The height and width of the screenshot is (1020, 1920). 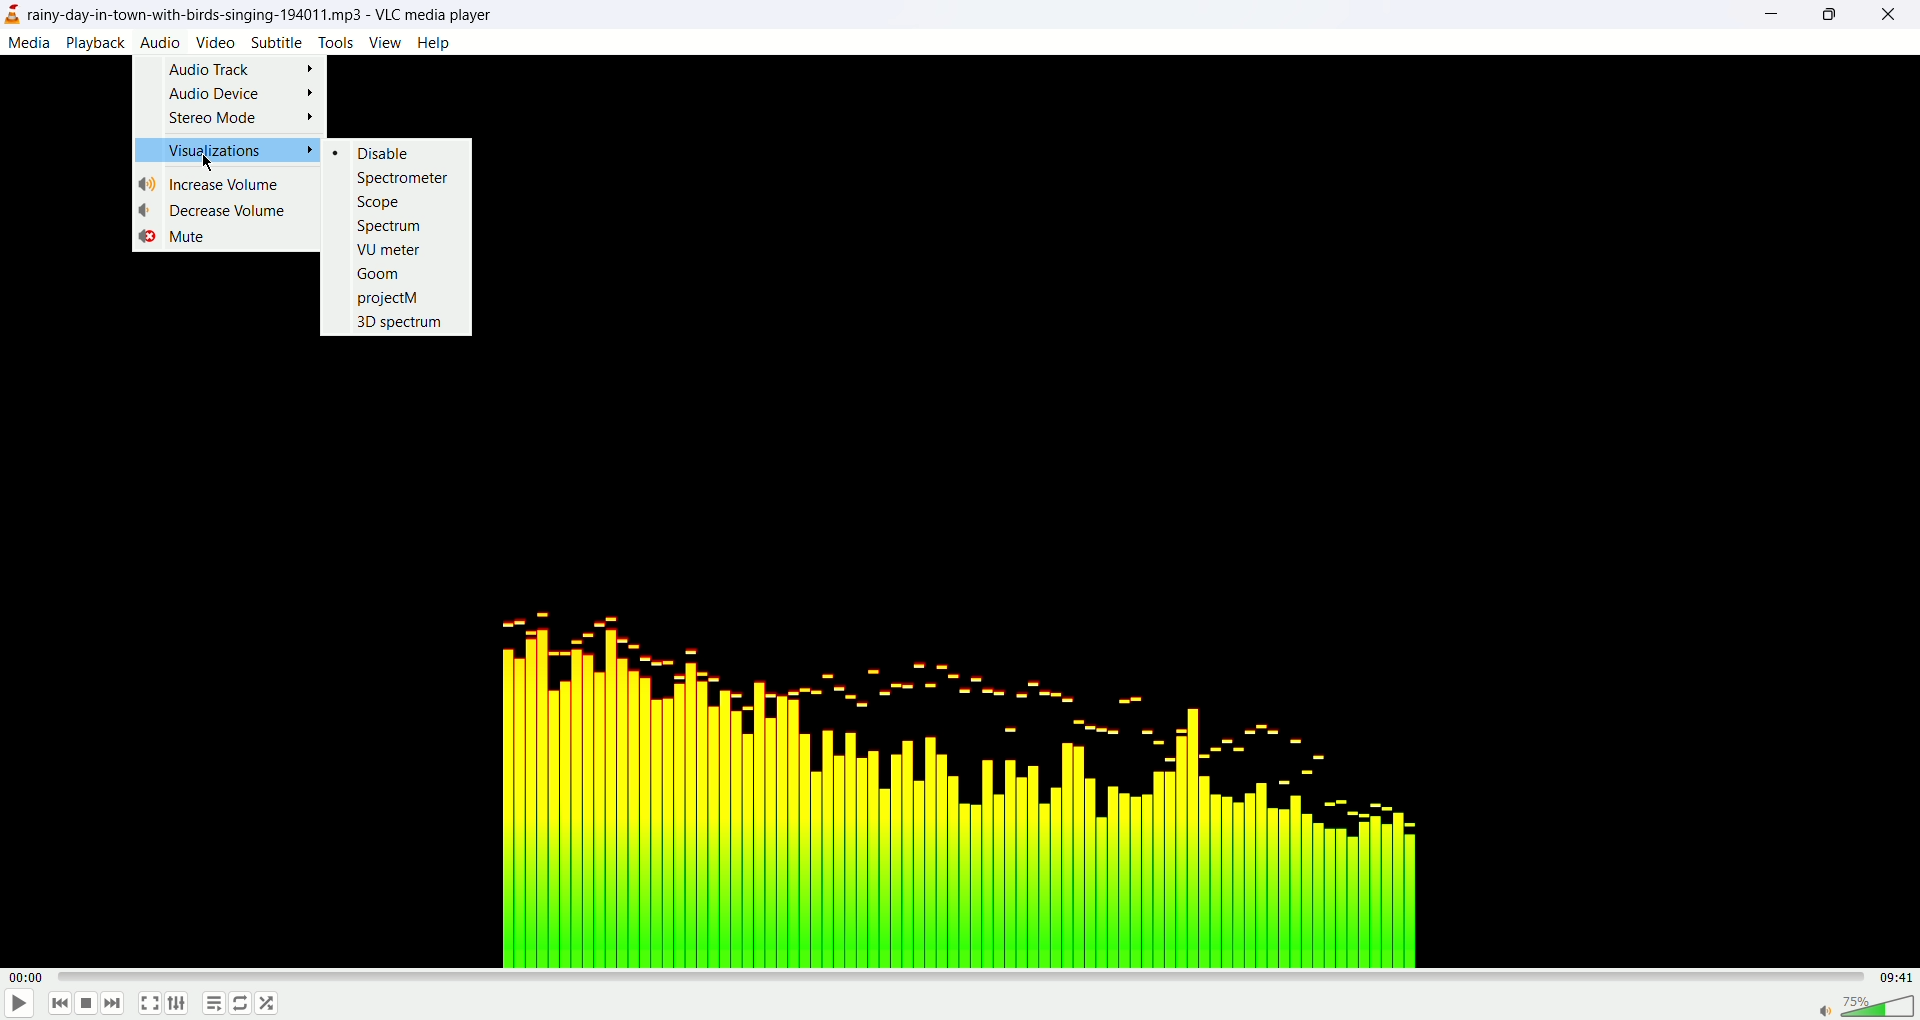 I want to click on visualization, so click(x=229, y=149).